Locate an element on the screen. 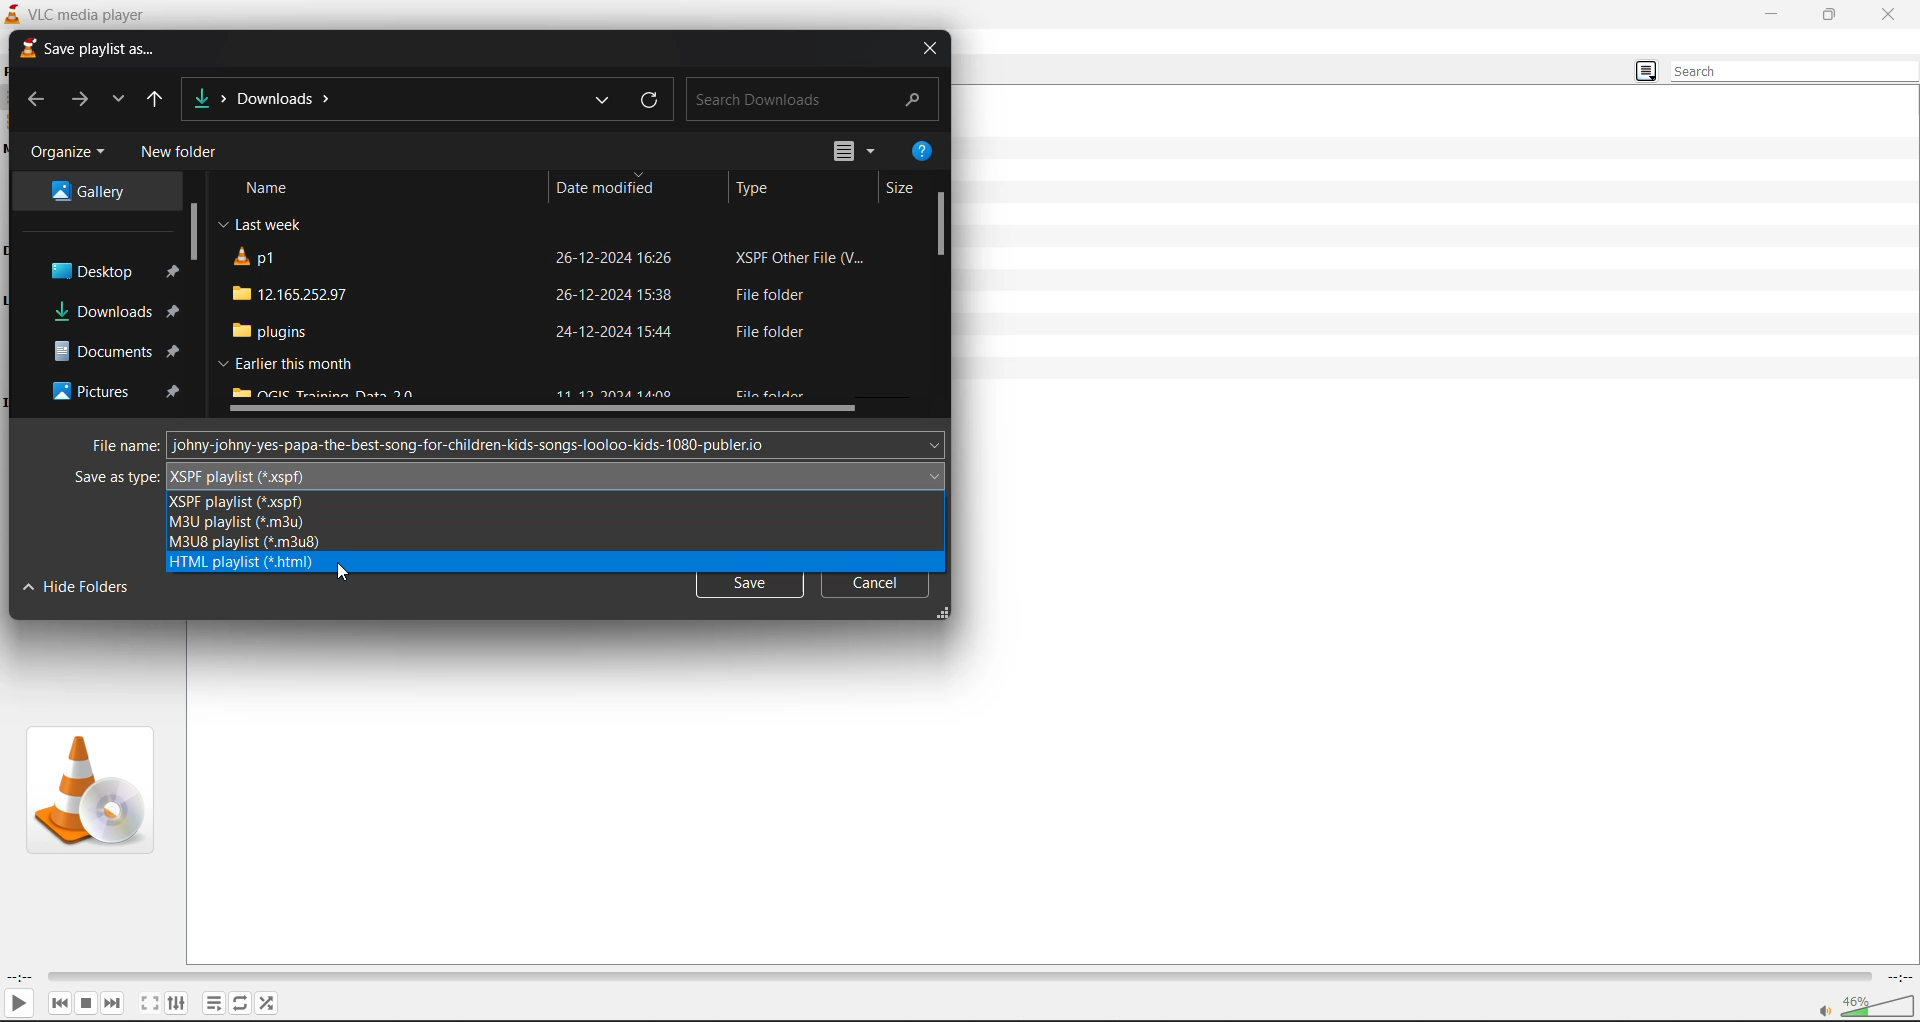  thumbnail is located at coordinates (88, 789).